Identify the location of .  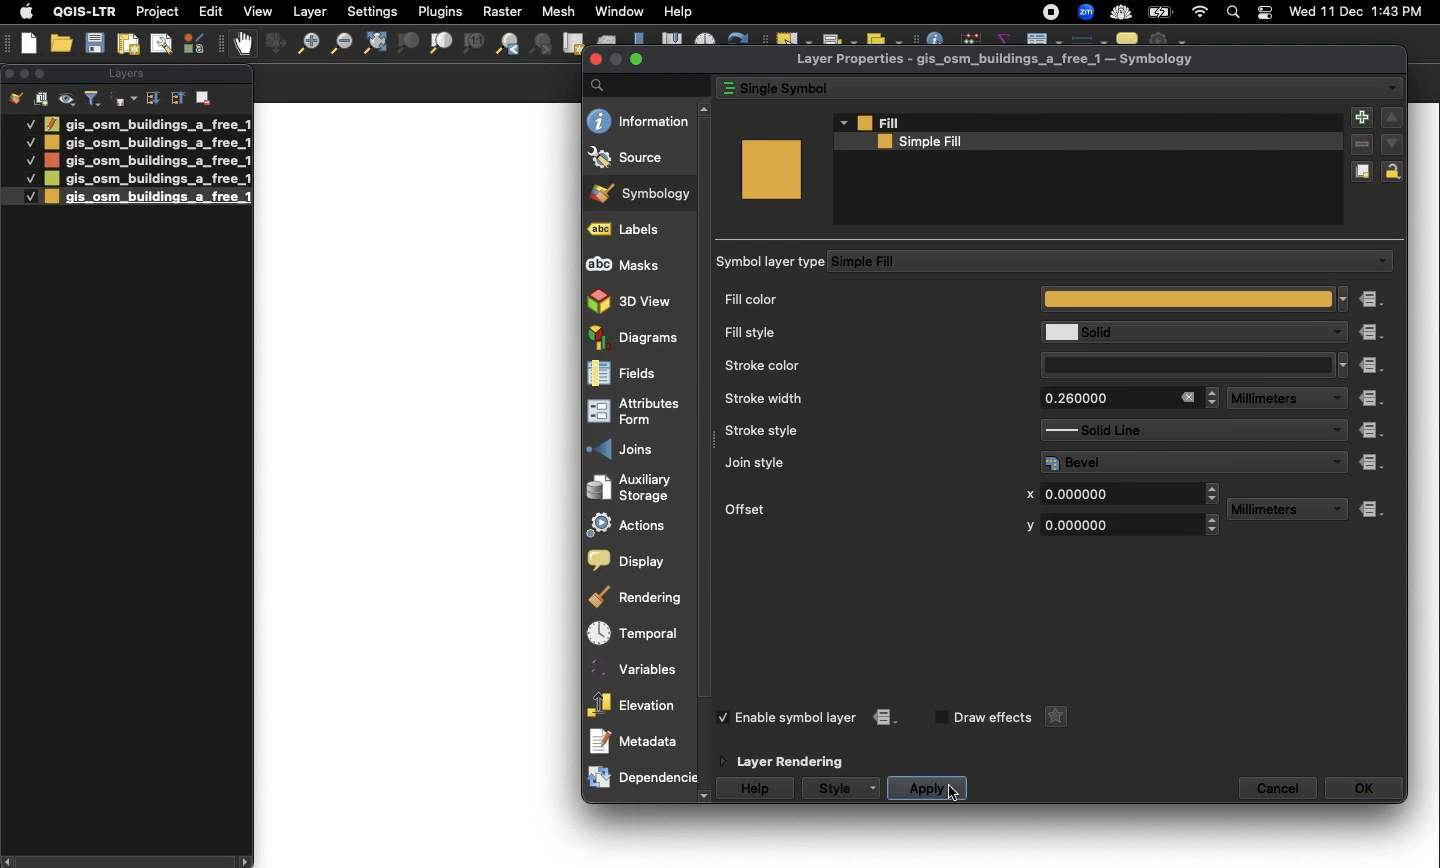
(1375, 398).